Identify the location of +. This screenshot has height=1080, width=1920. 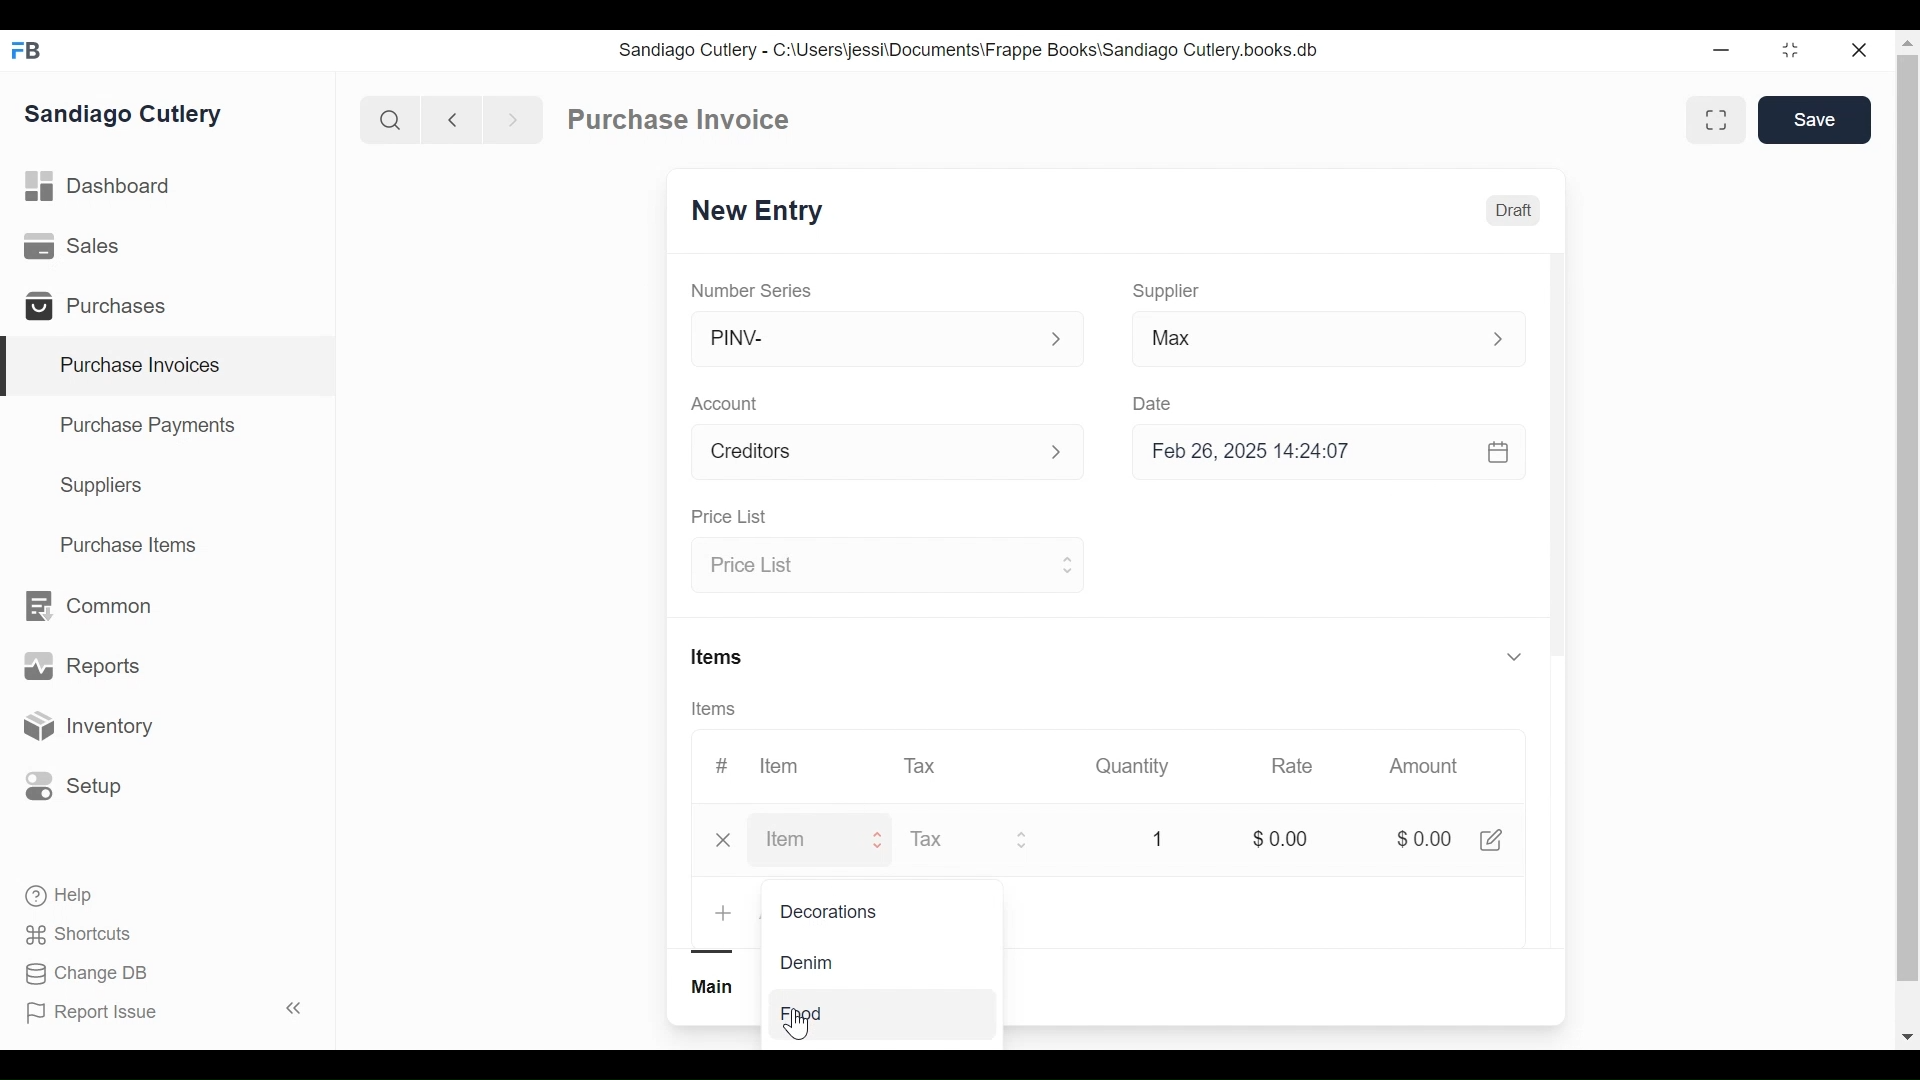
(724, 913).